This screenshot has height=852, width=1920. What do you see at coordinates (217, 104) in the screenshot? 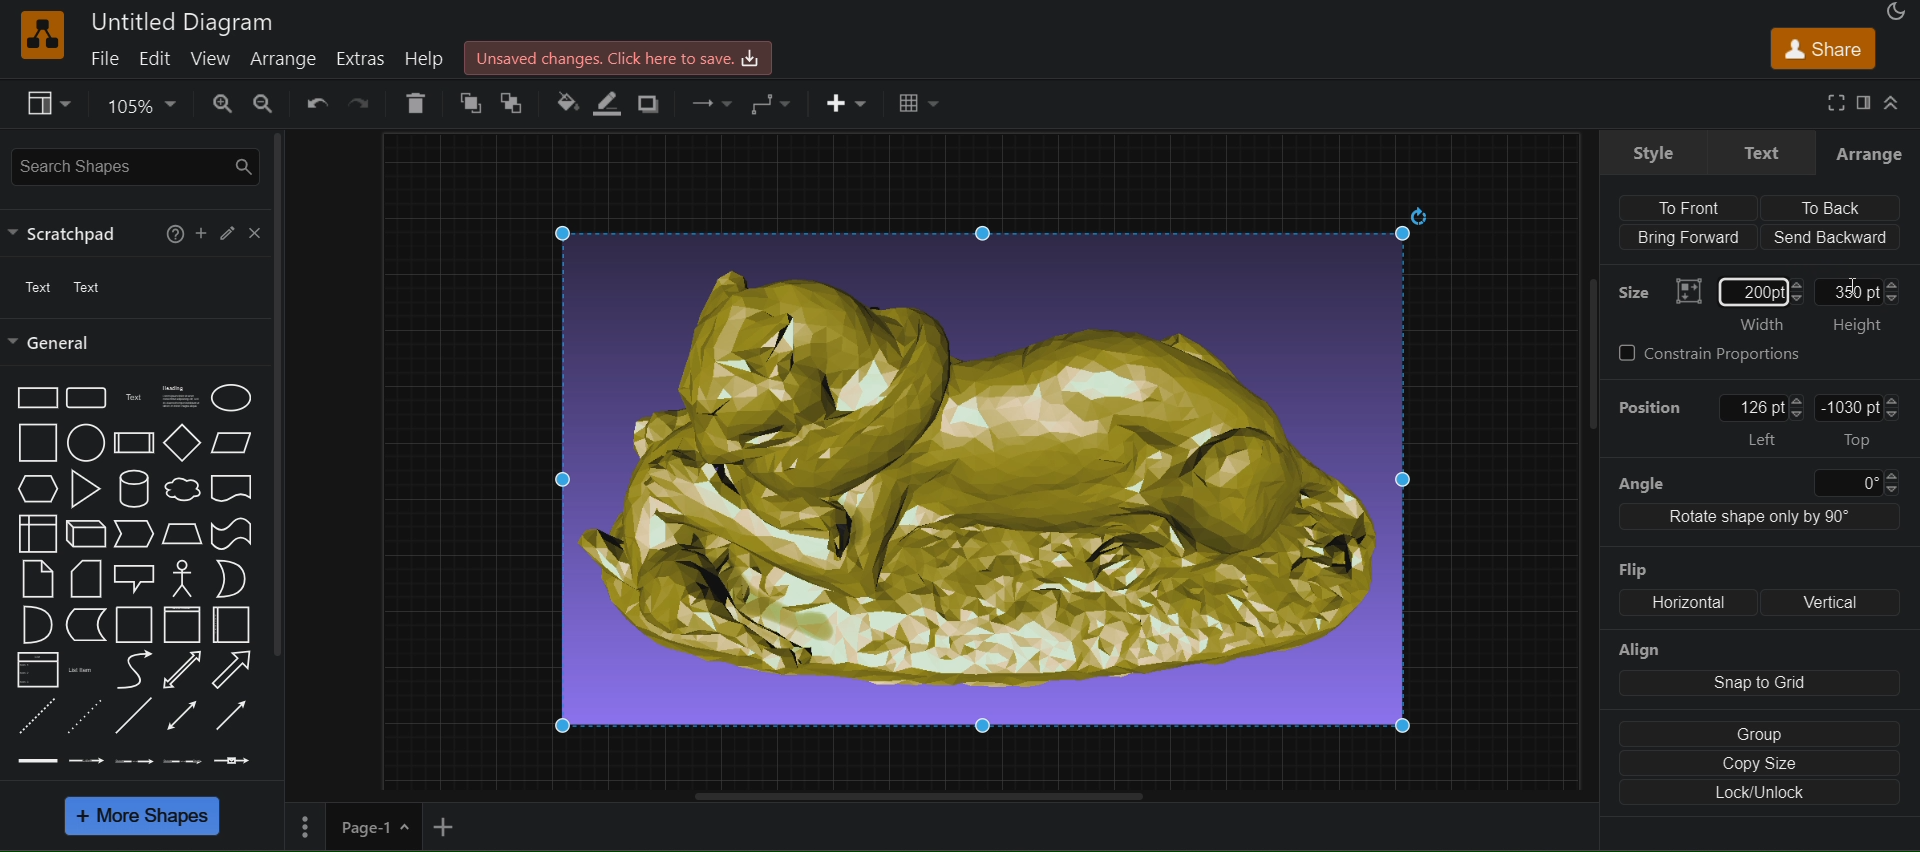
I see `zoom in` at bounding box center [217, 104].